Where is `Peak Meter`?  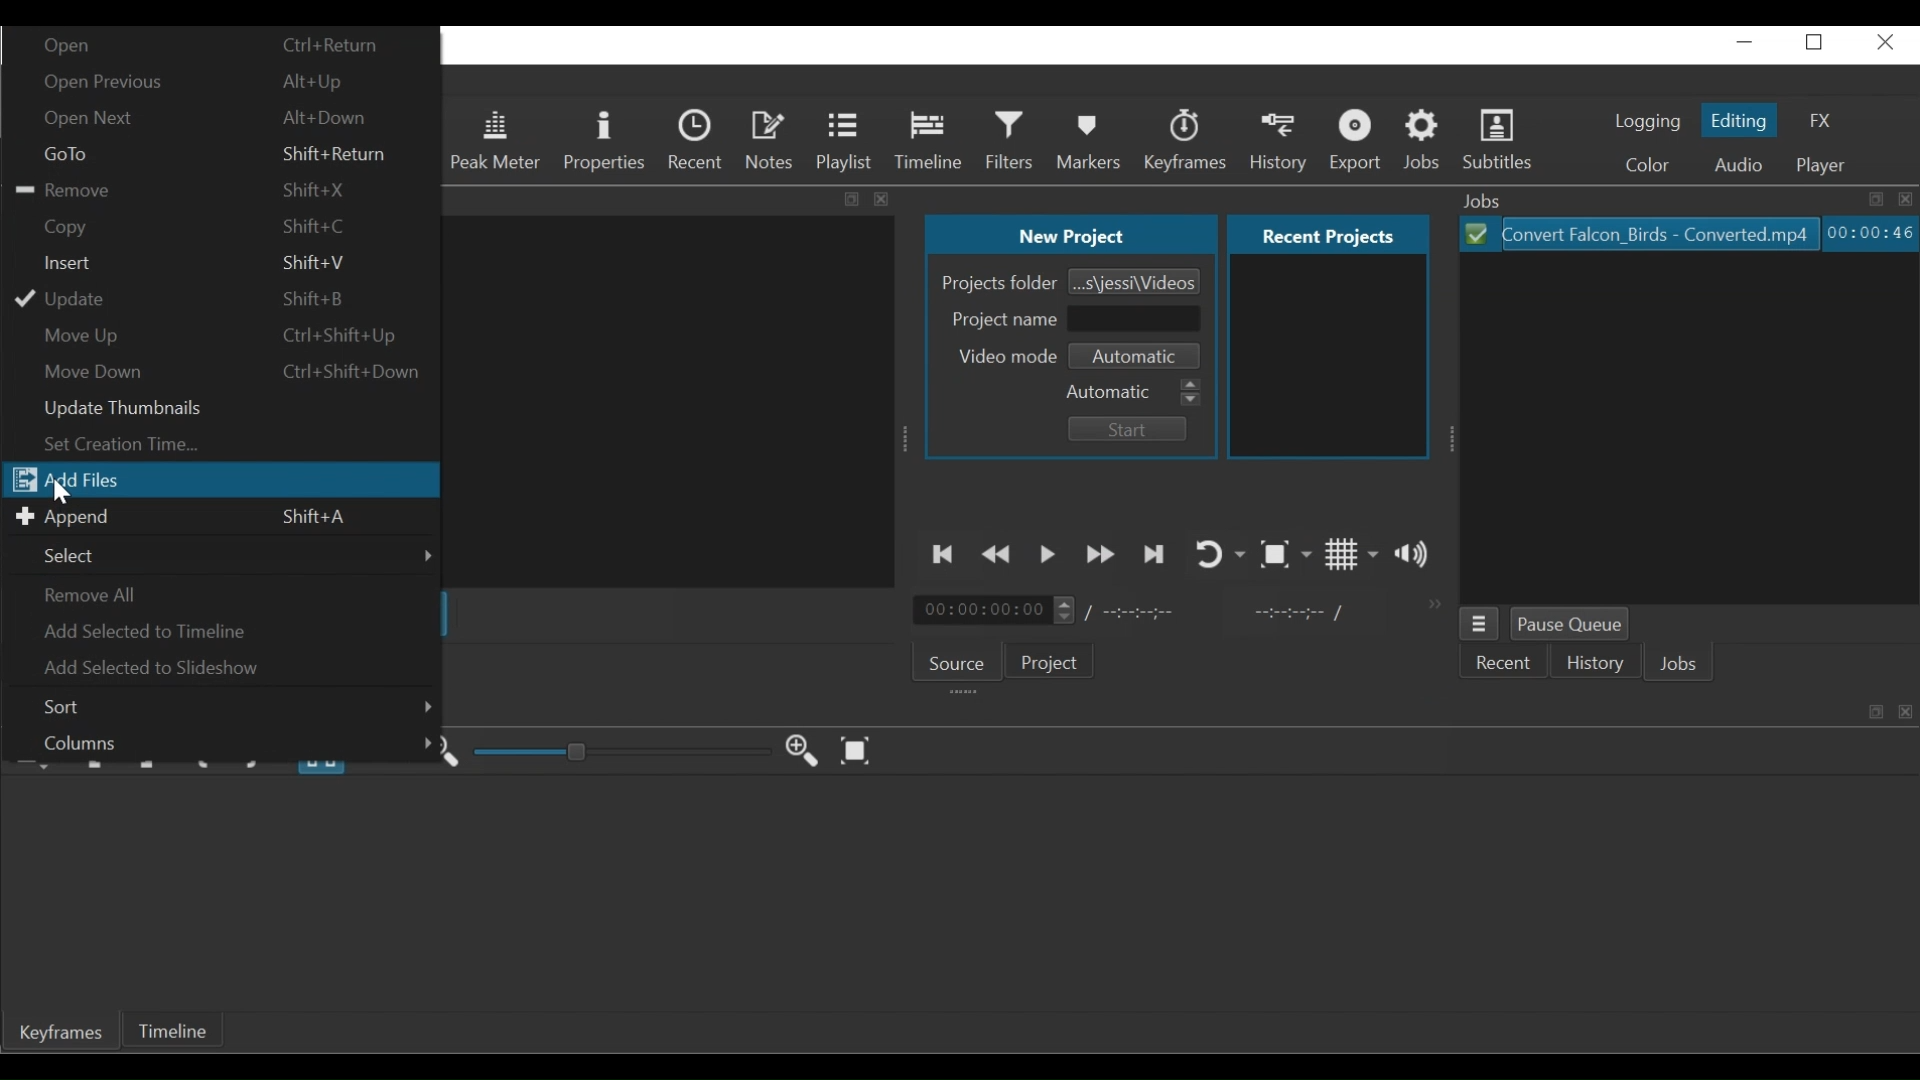
Peak Meter is located at coordinates (496, 139).